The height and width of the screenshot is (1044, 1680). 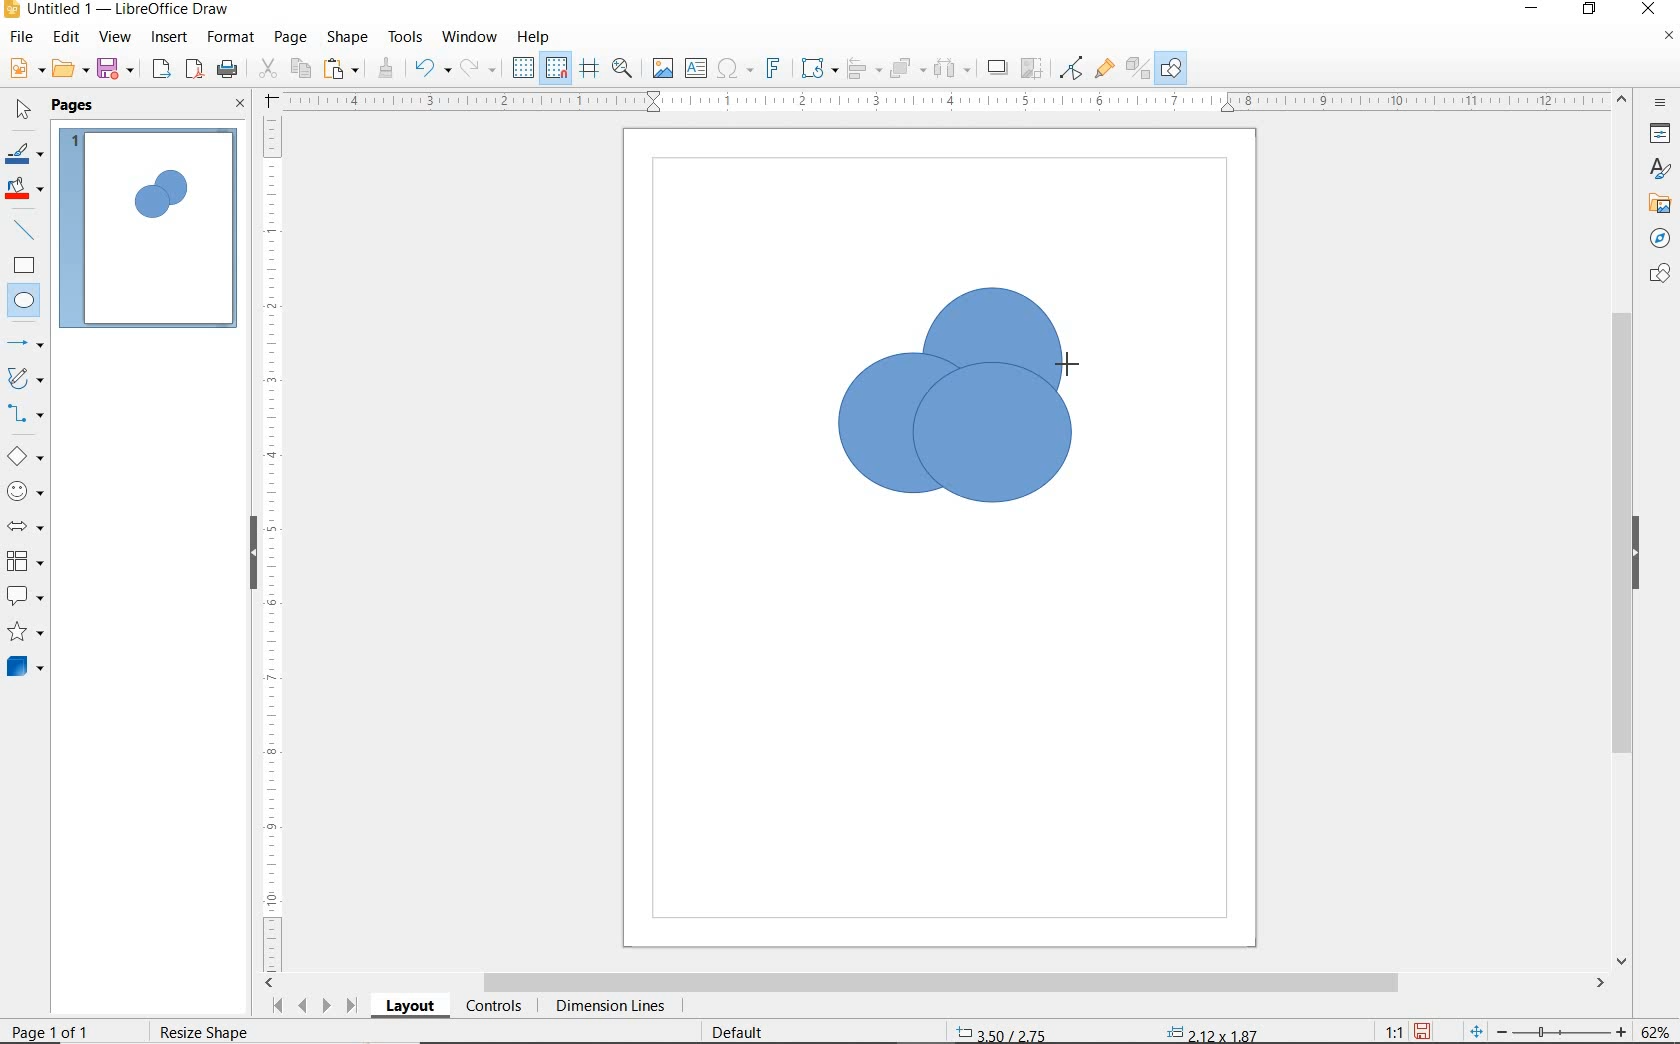 I want to click on ZOOM FACTOR, so click(x=1656, y=1028).